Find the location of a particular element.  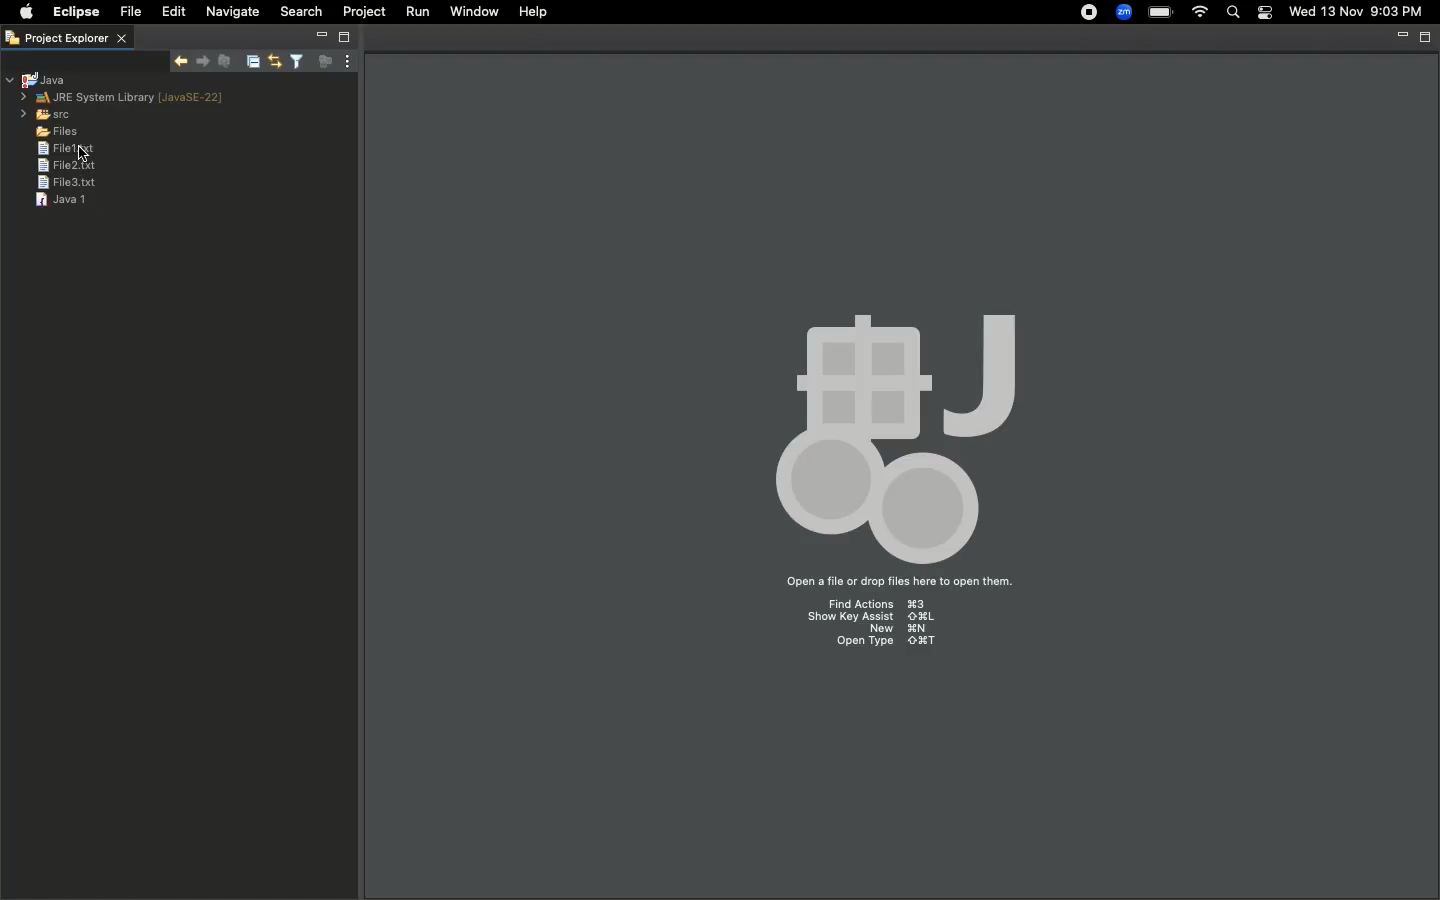

Show key assist is located at coordinates (871, 618).